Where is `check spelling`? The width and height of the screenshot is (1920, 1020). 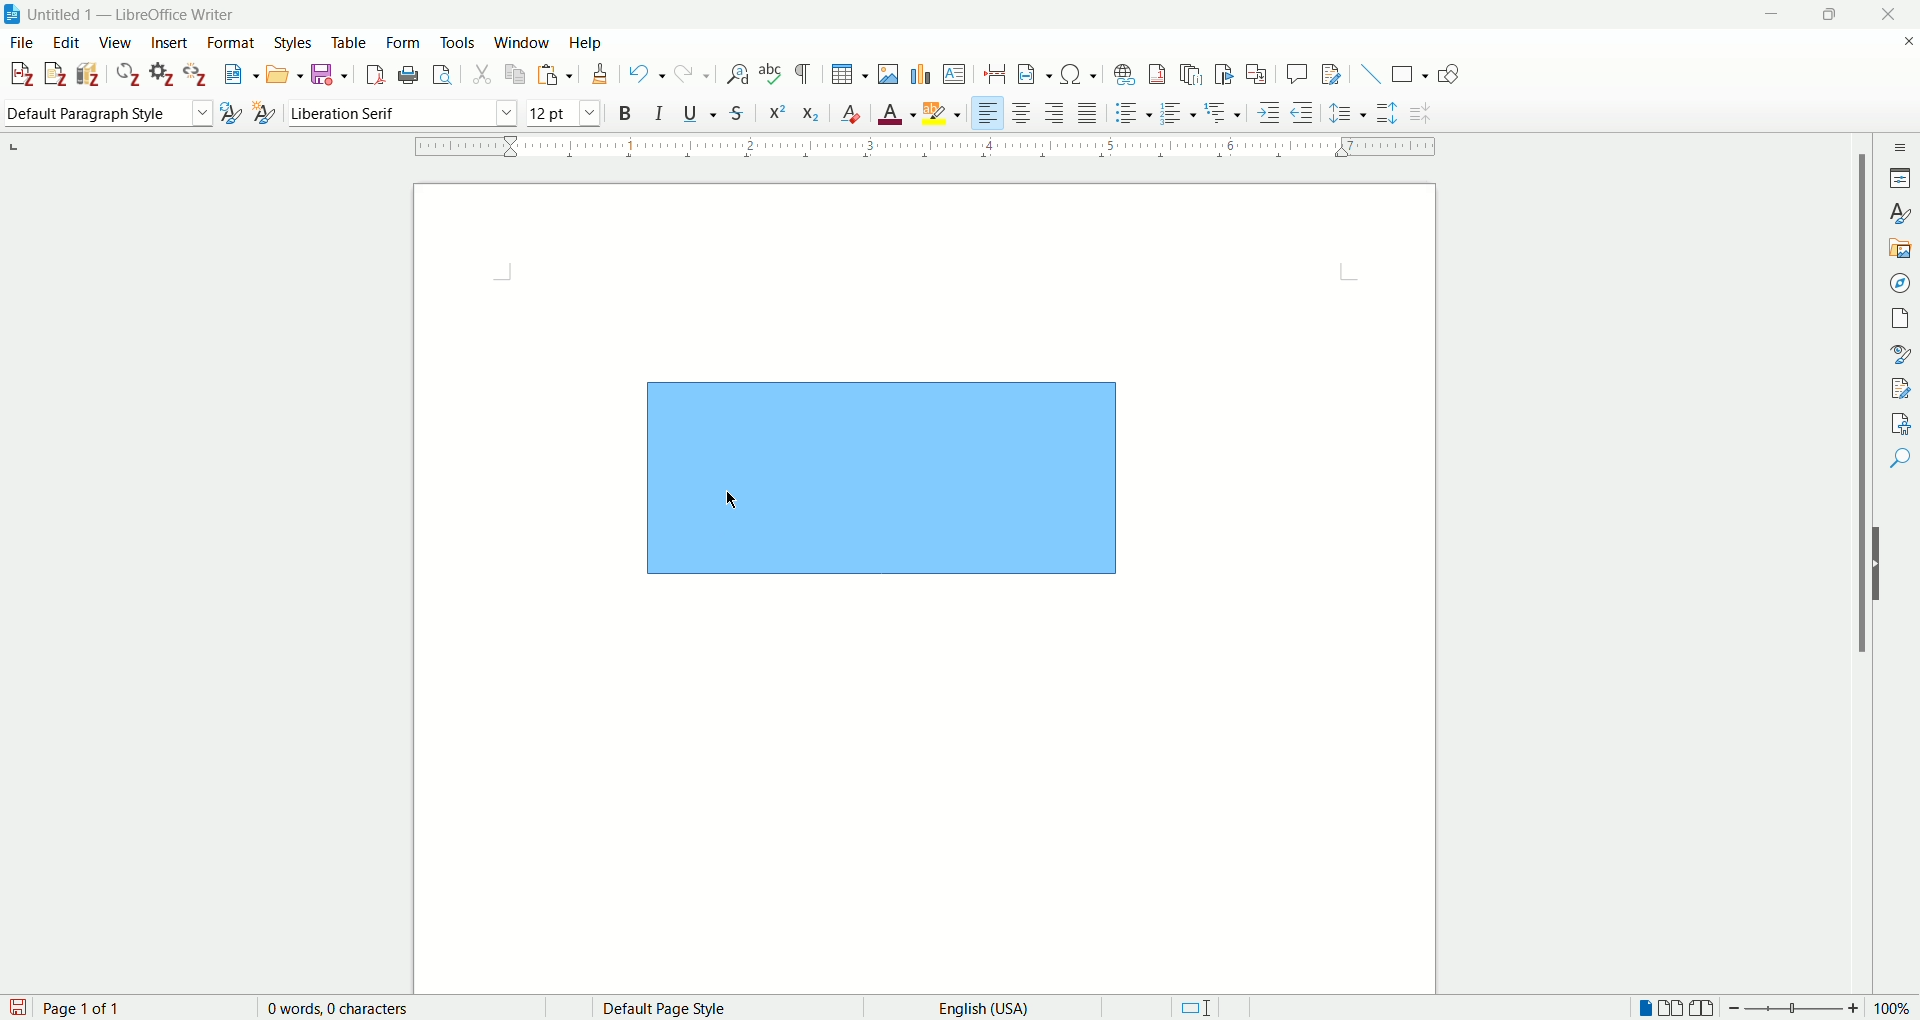 check spelling is located at coordinates (773, 74).